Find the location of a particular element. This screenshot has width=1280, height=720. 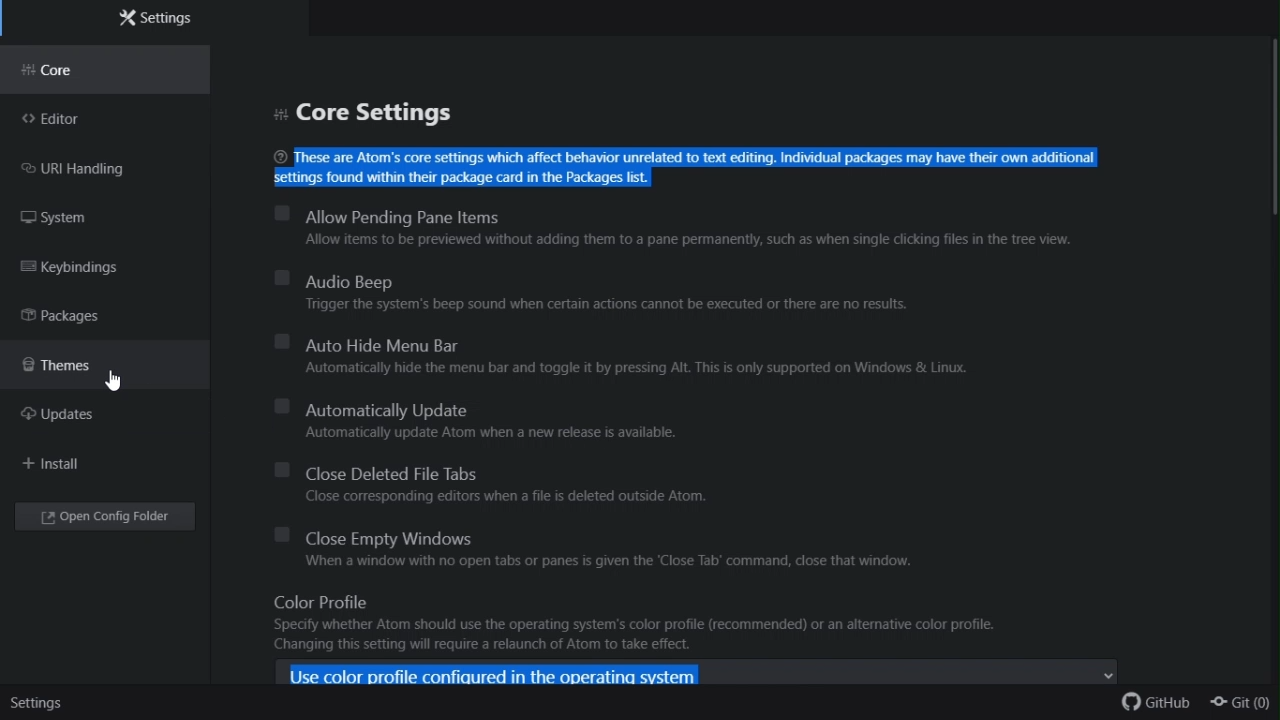

Editor is located at coordinates (55, 118).